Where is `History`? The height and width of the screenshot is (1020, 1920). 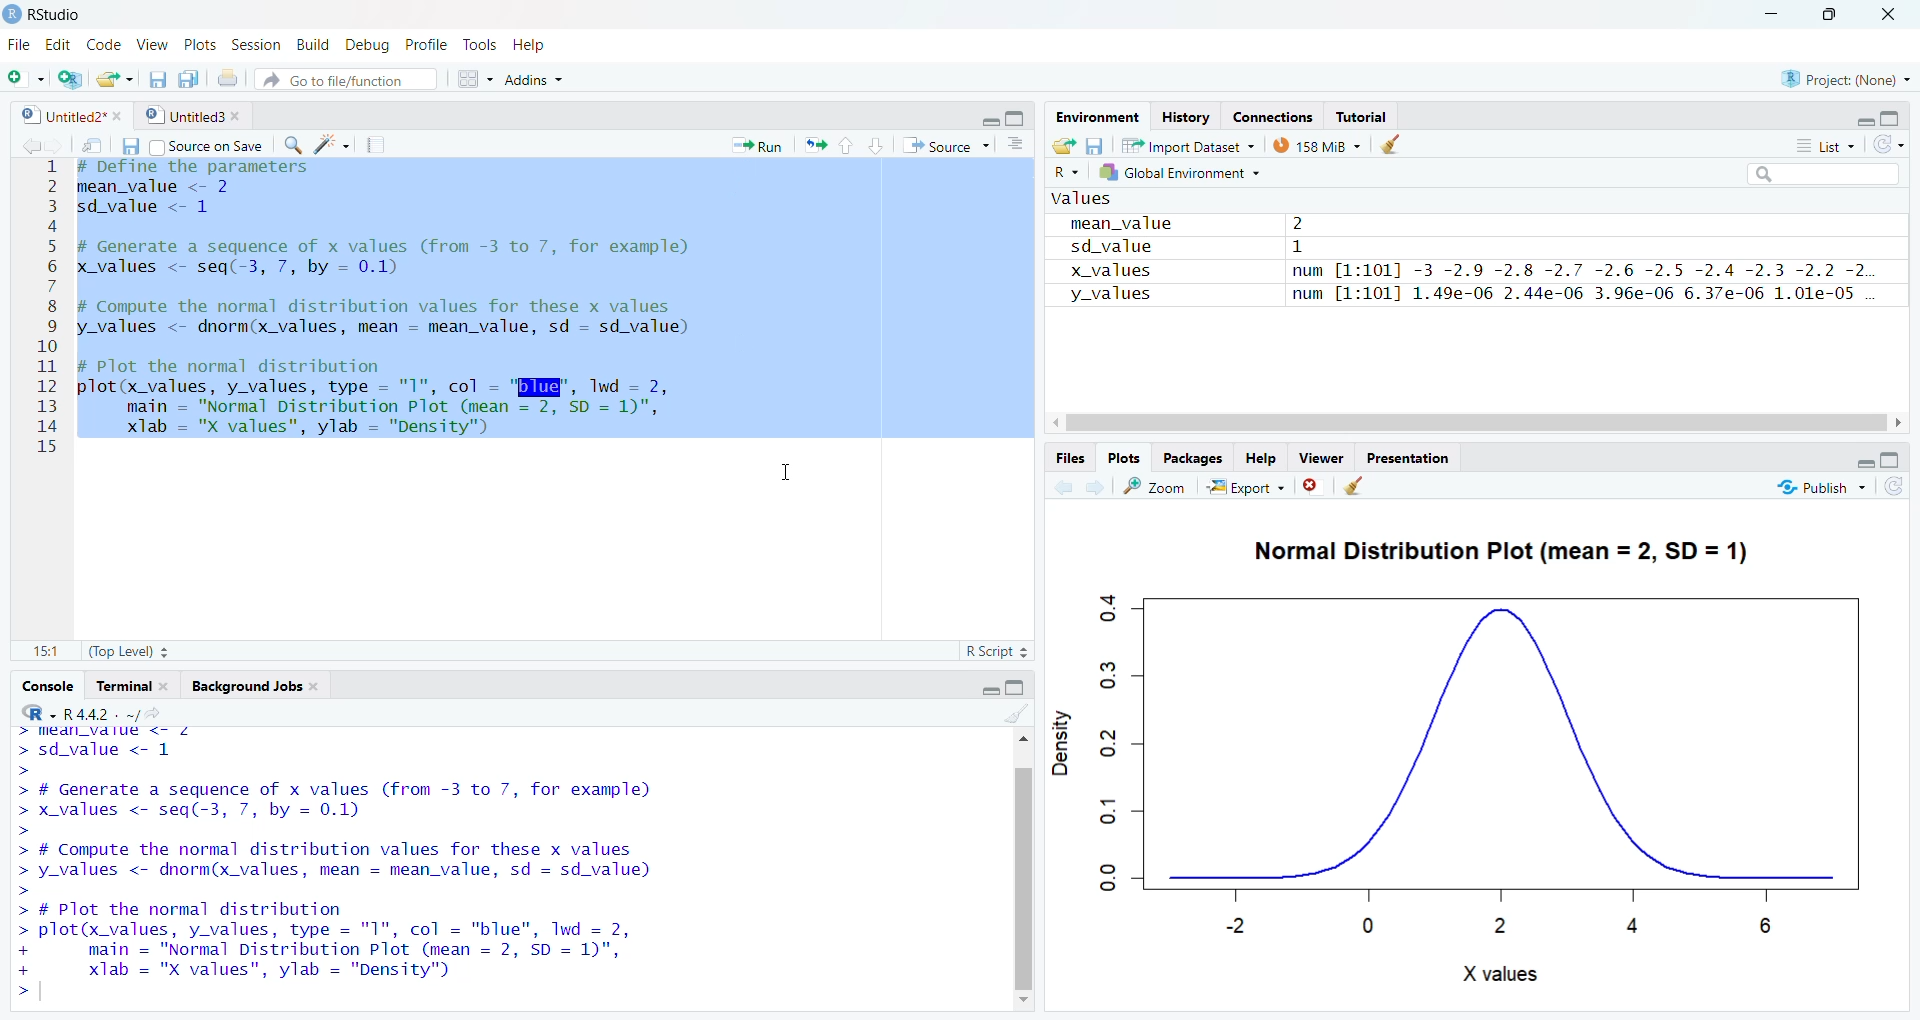 History is located at coordinates (1183, 116).